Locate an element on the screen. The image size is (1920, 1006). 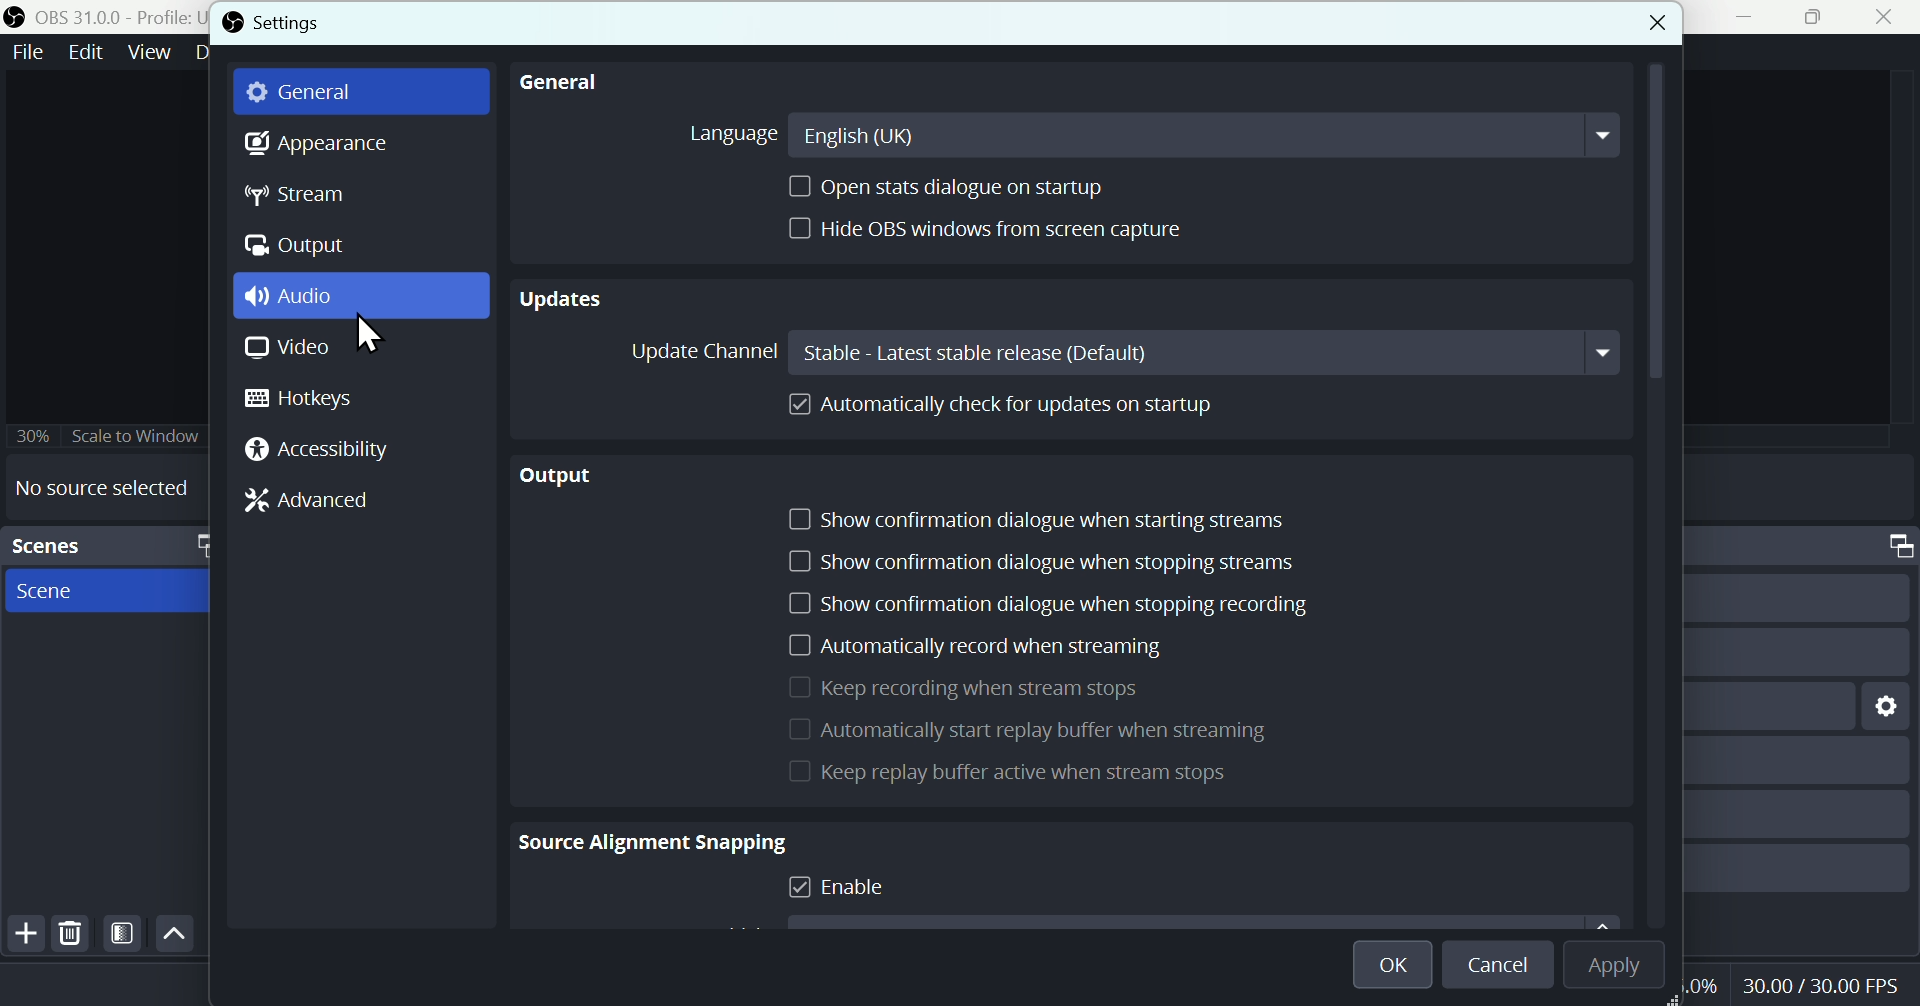
screen is located at coordinates (110, 592).